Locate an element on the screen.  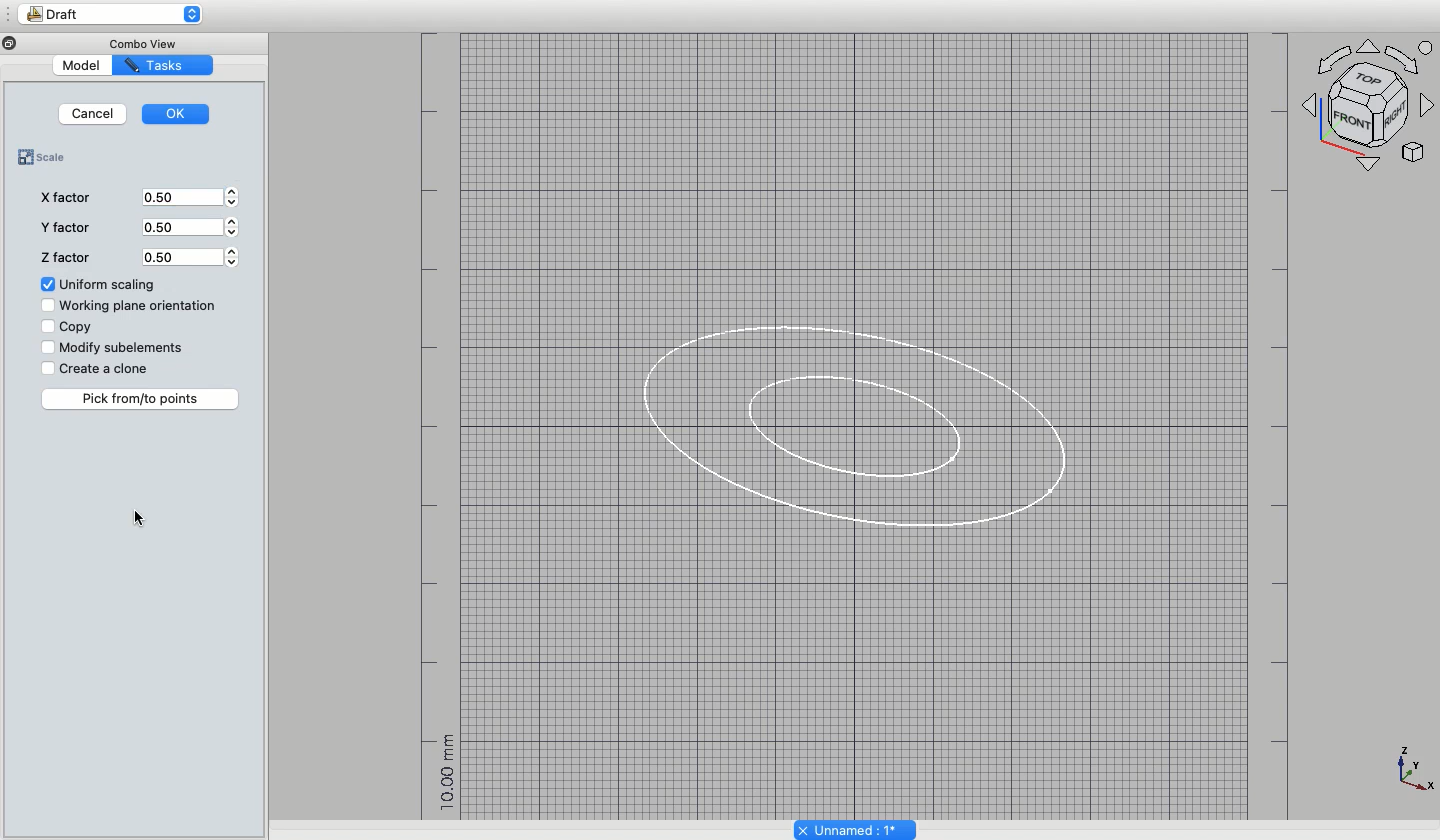
Axes is located at coordinates (1371, 103).